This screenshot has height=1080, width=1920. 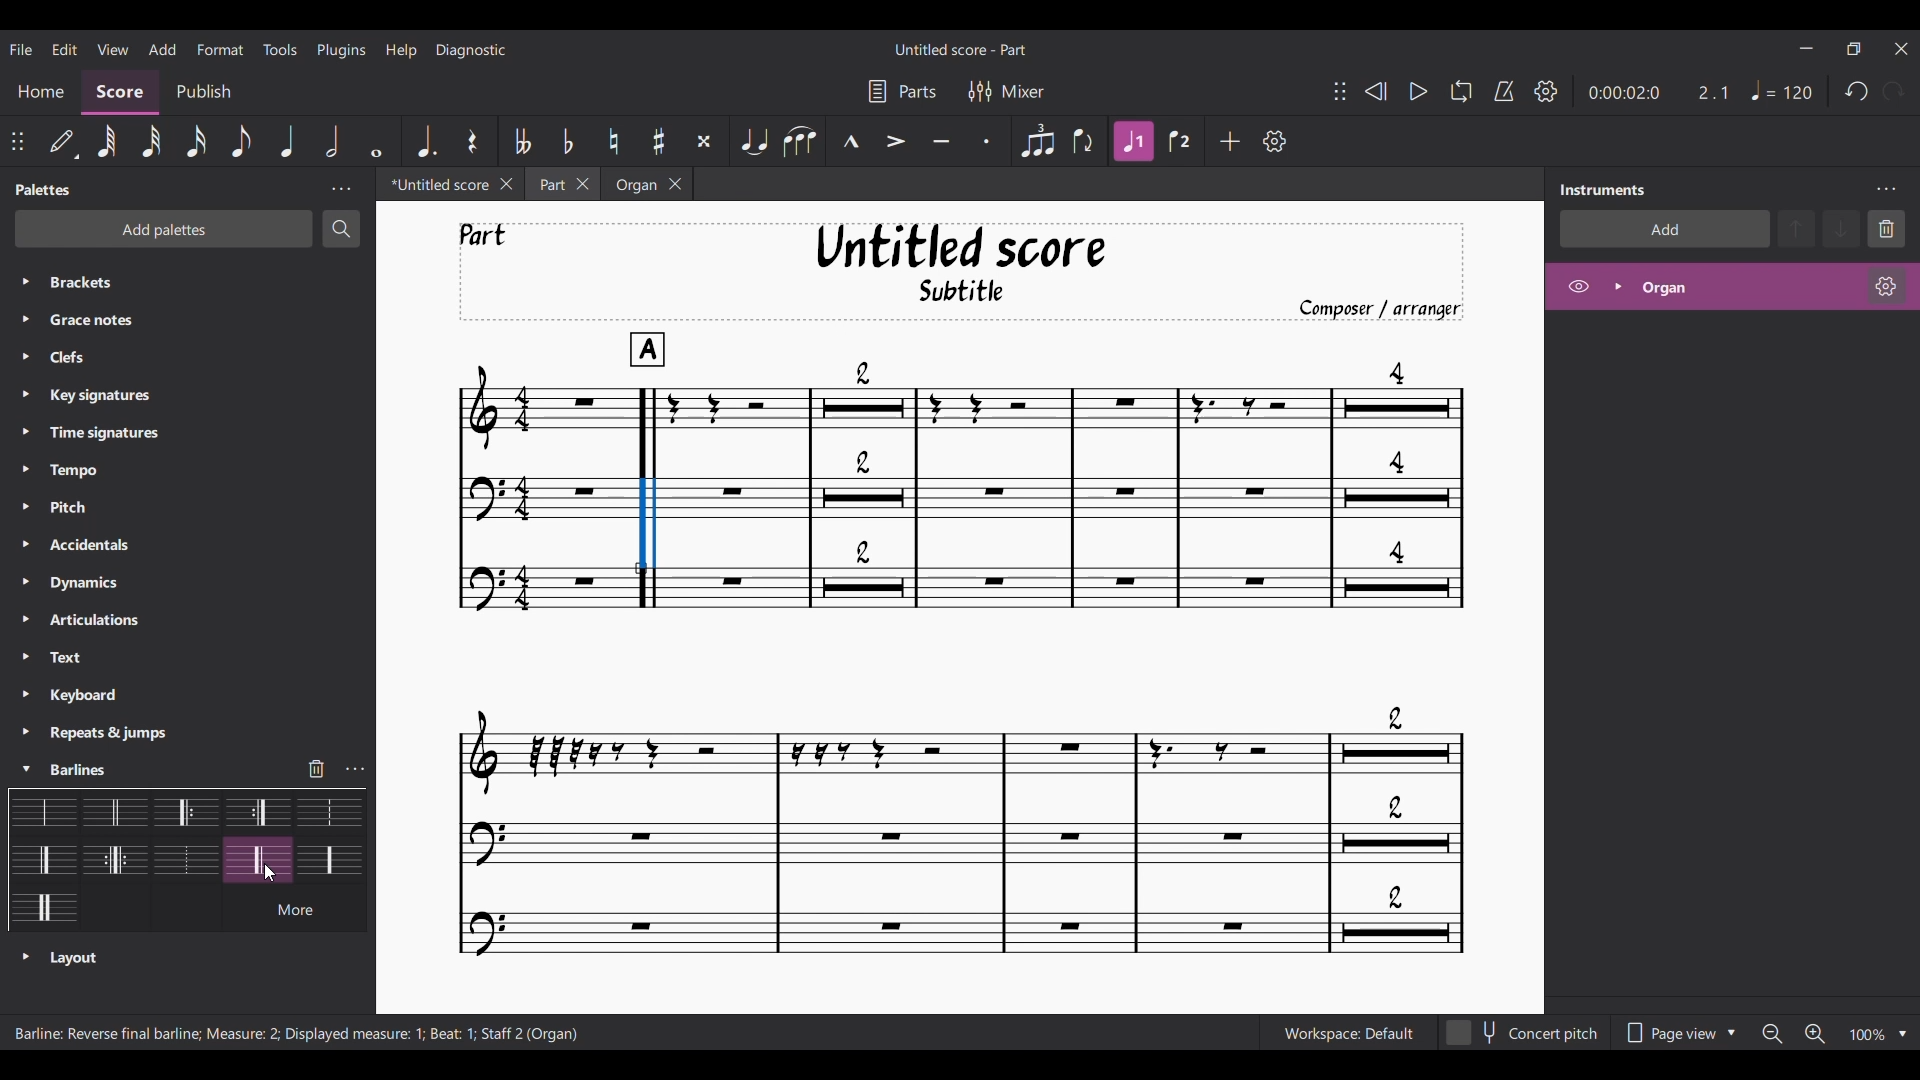 What do you see at coordinates (426, 142) in the screenshot?
I see `Augmentation dot` at bounding box center [426, 142].